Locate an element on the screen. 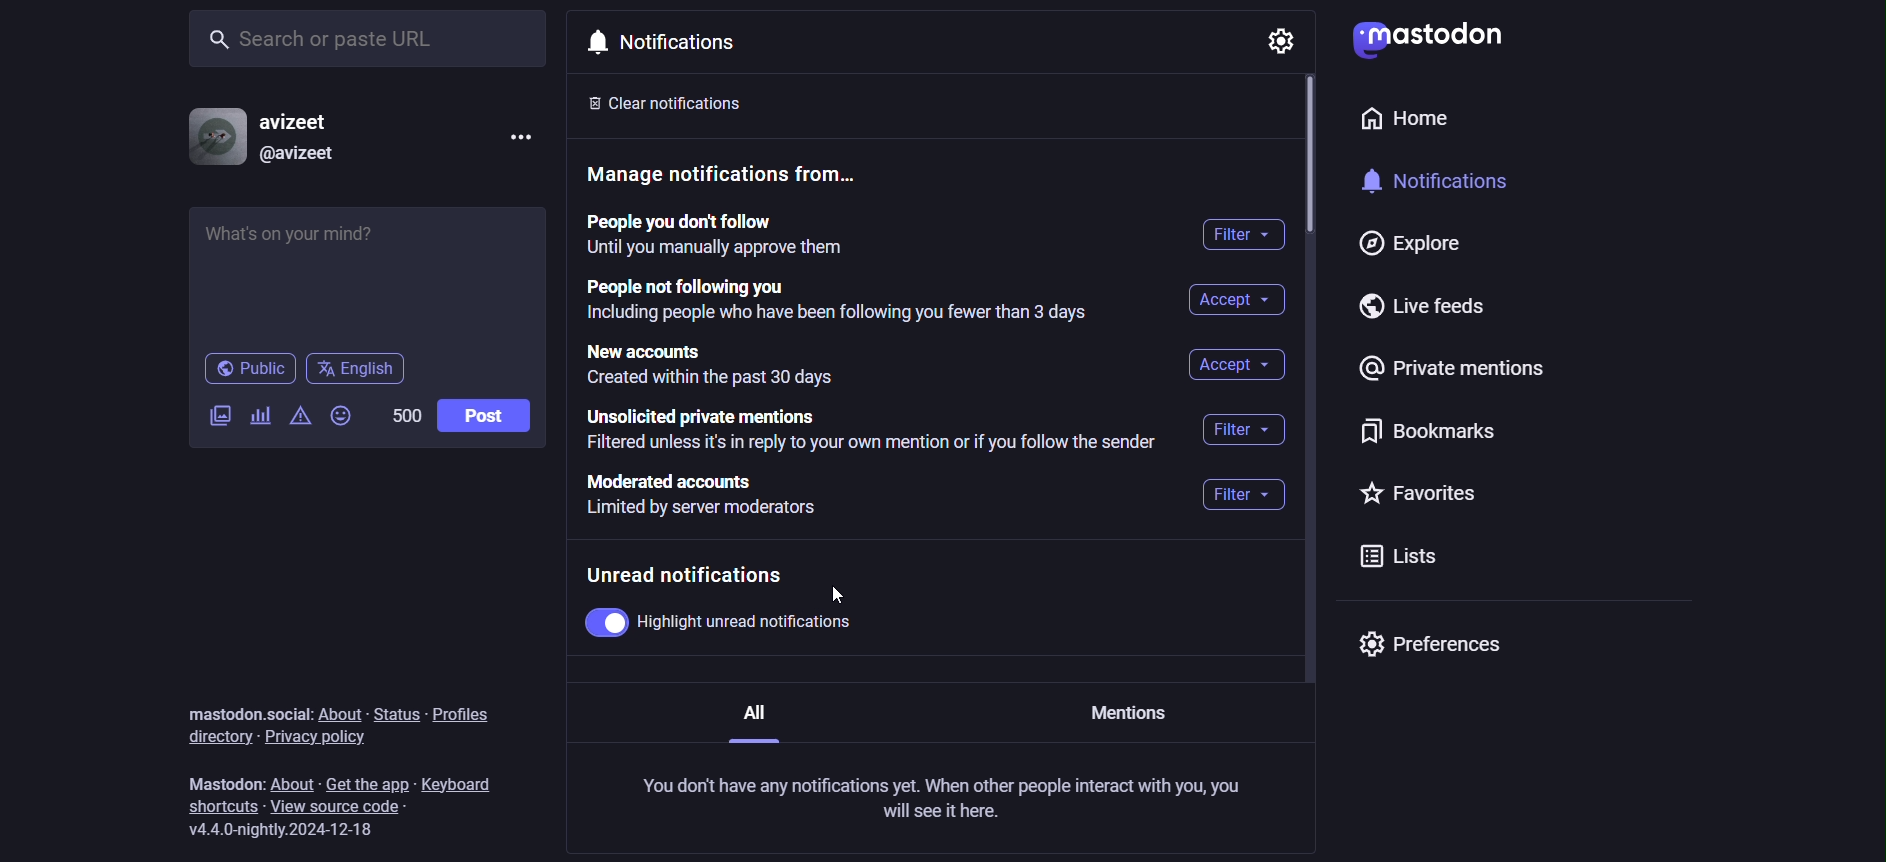 The width and height of the screenshot is (1886, 862). home is located at coordinates (1365, 118).